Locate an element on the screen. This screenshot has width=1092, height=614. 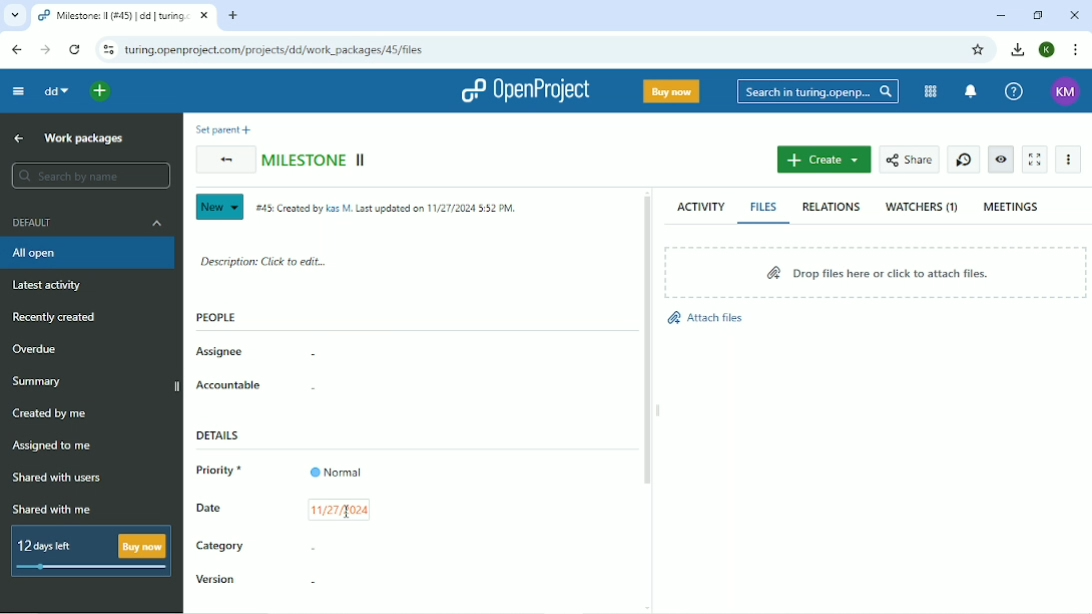
Accountable is located at coordinates (229, 385).